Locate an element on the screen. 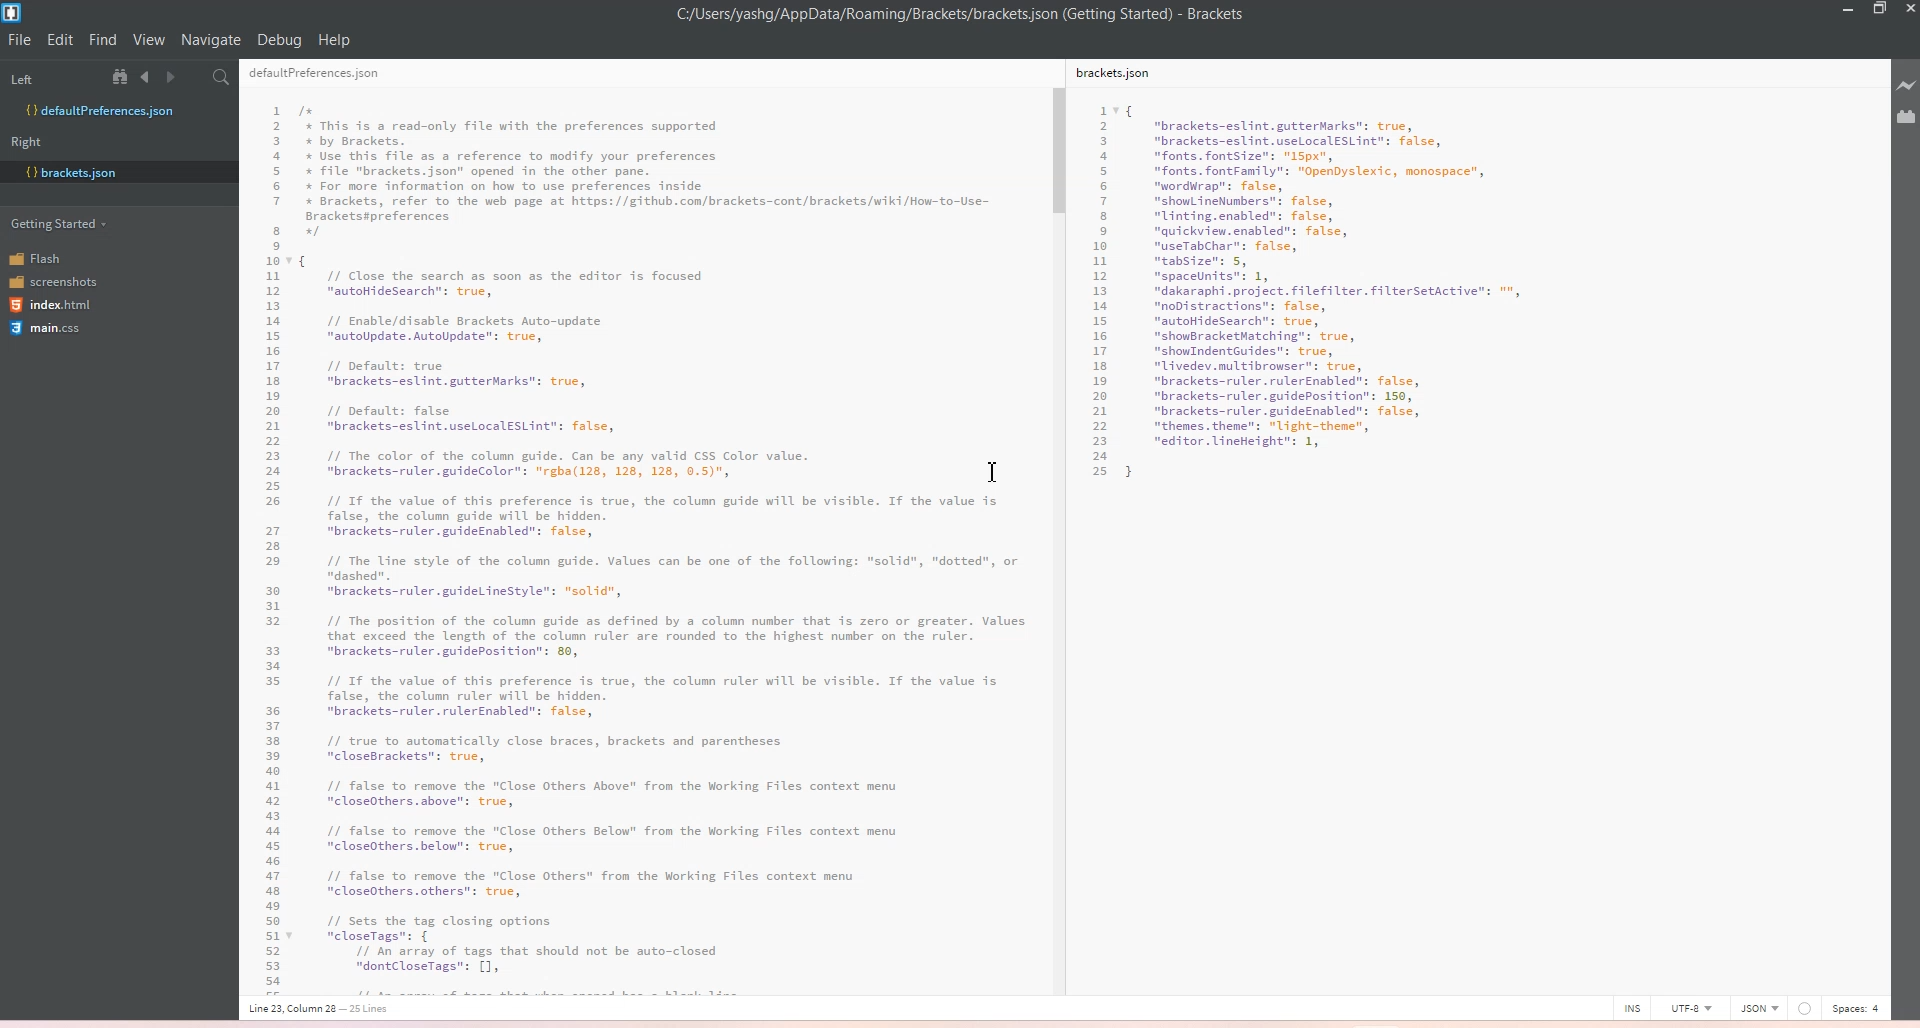  Text Cursor is located at coordinates (995, 472).